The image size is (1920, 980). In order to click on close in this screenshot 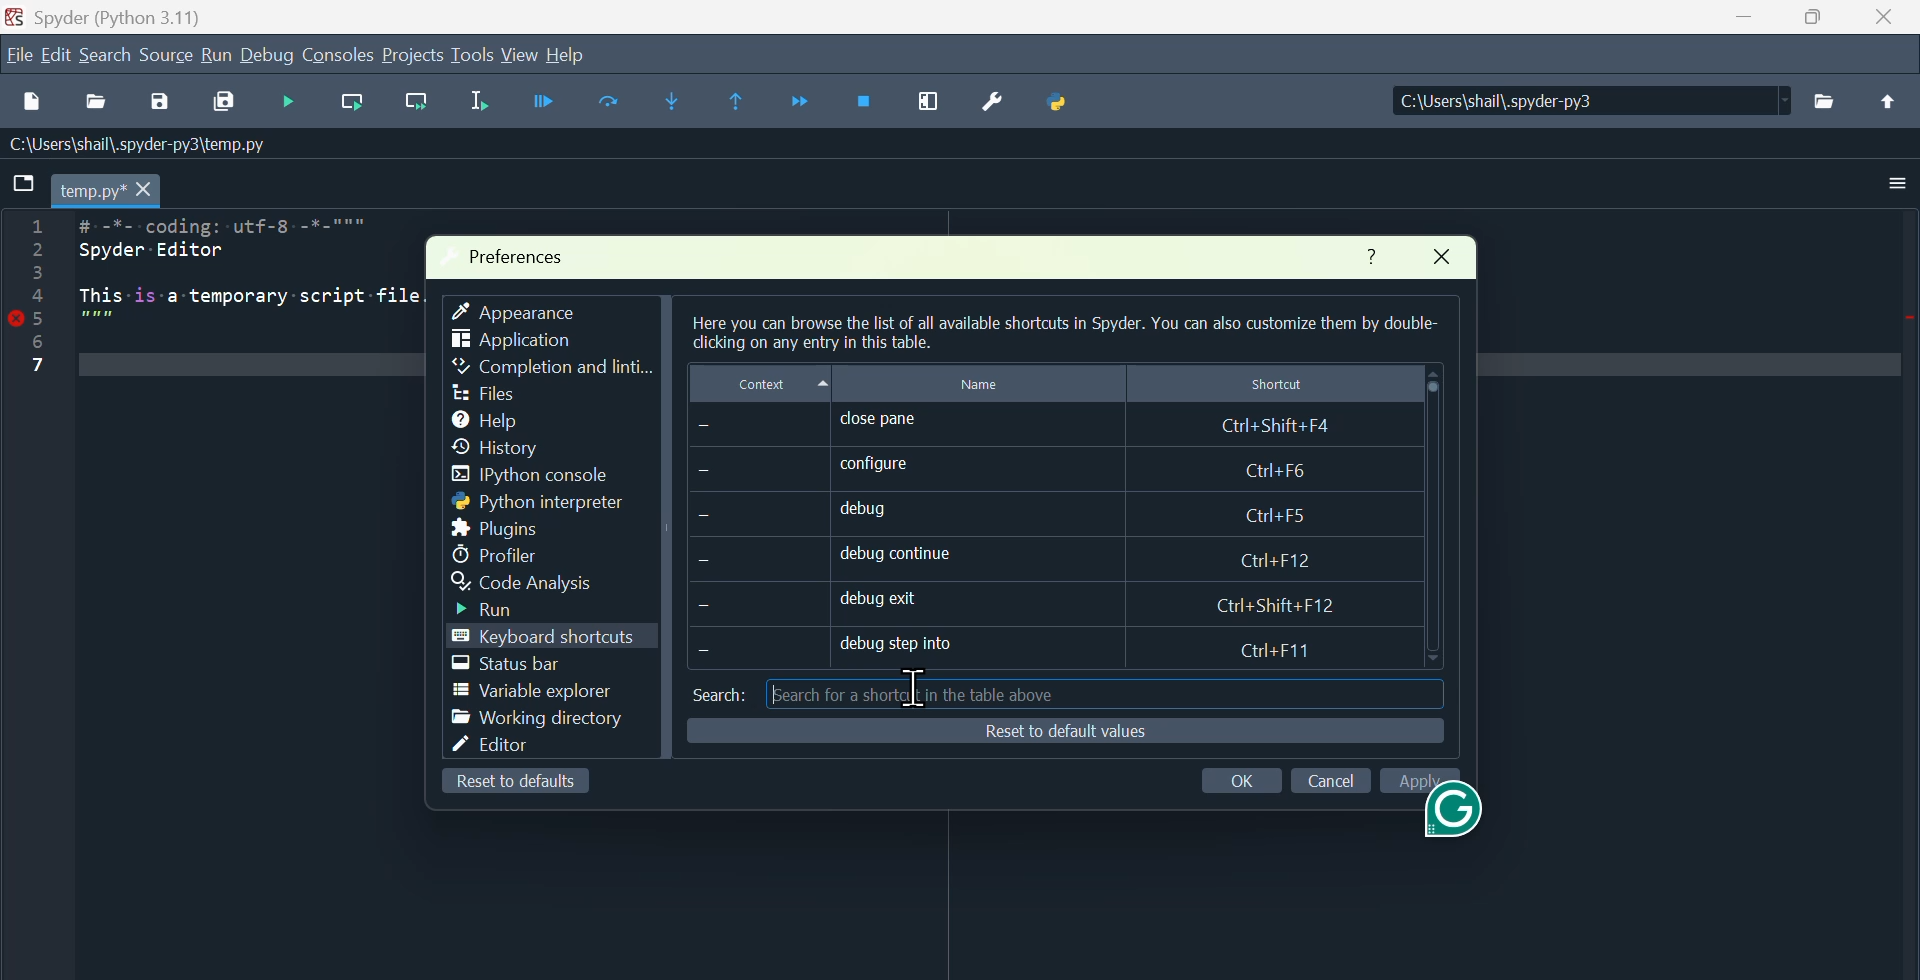, I will do `click(1451, 261)`.